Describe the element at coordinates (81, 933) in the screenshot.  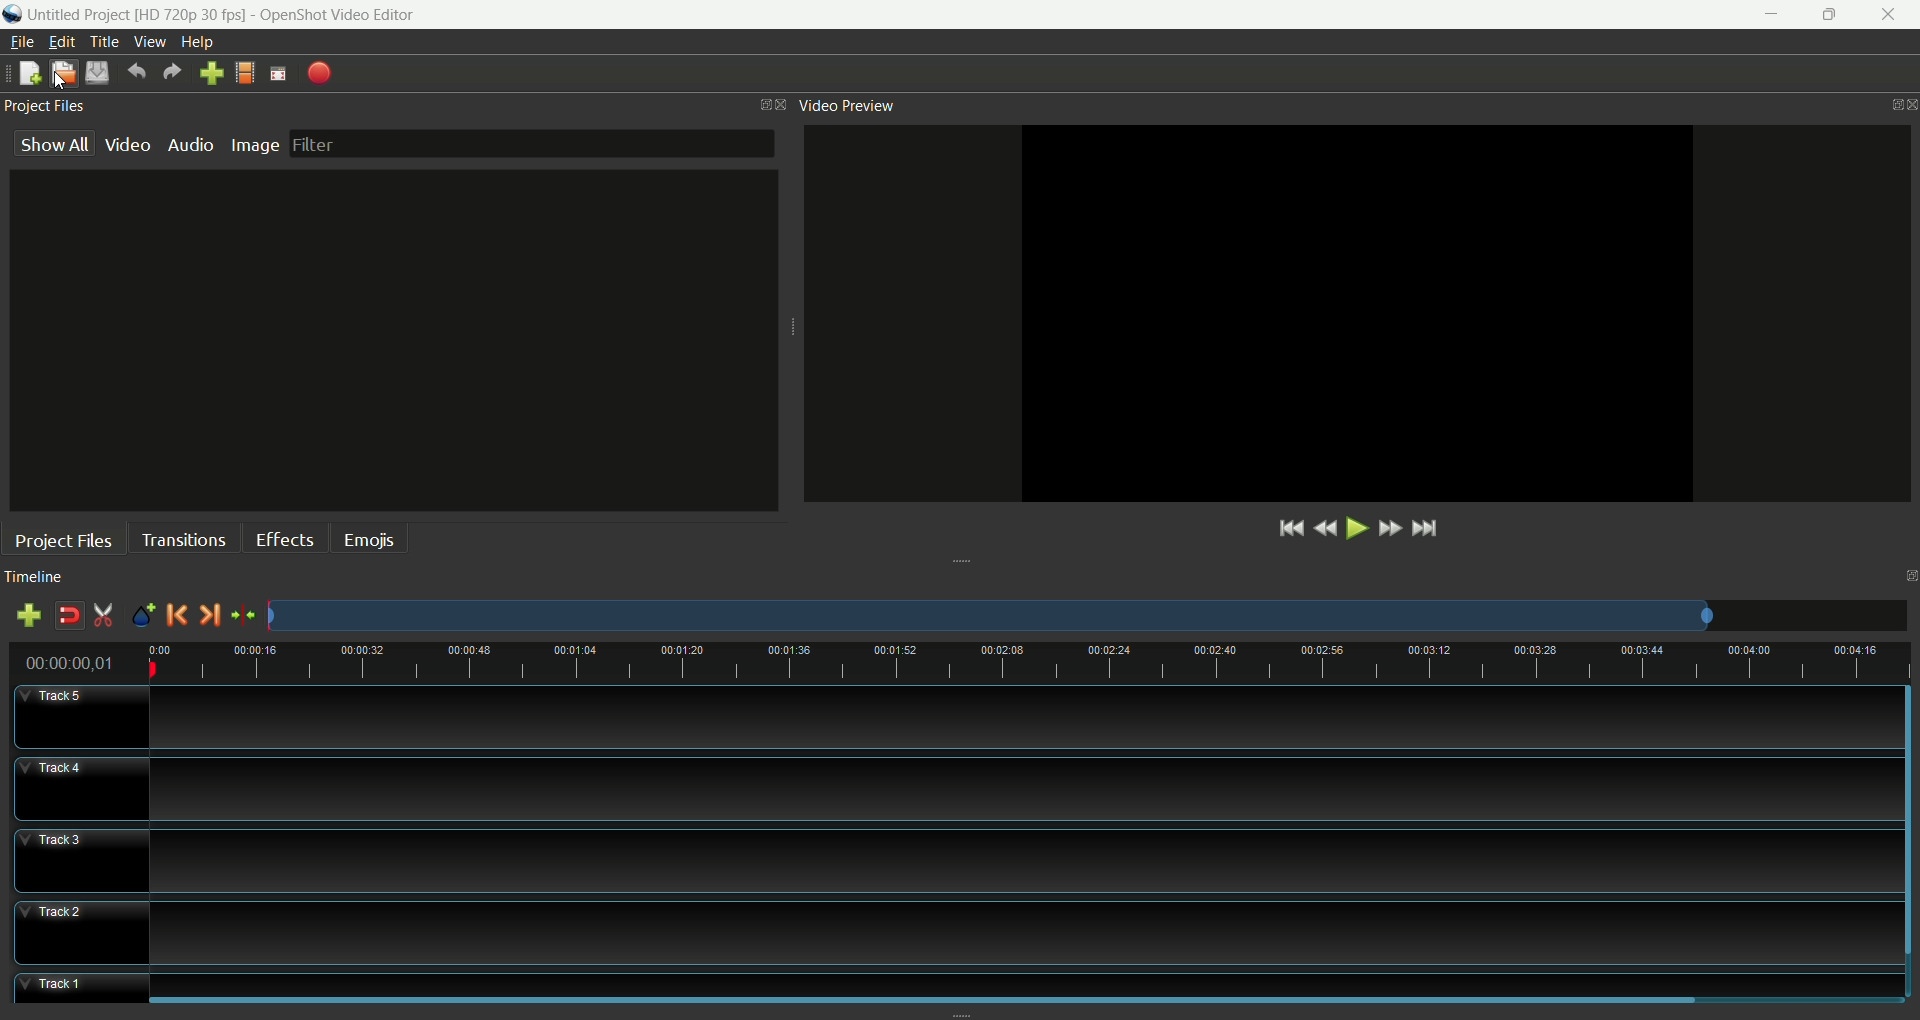
I see `track2` at that location.